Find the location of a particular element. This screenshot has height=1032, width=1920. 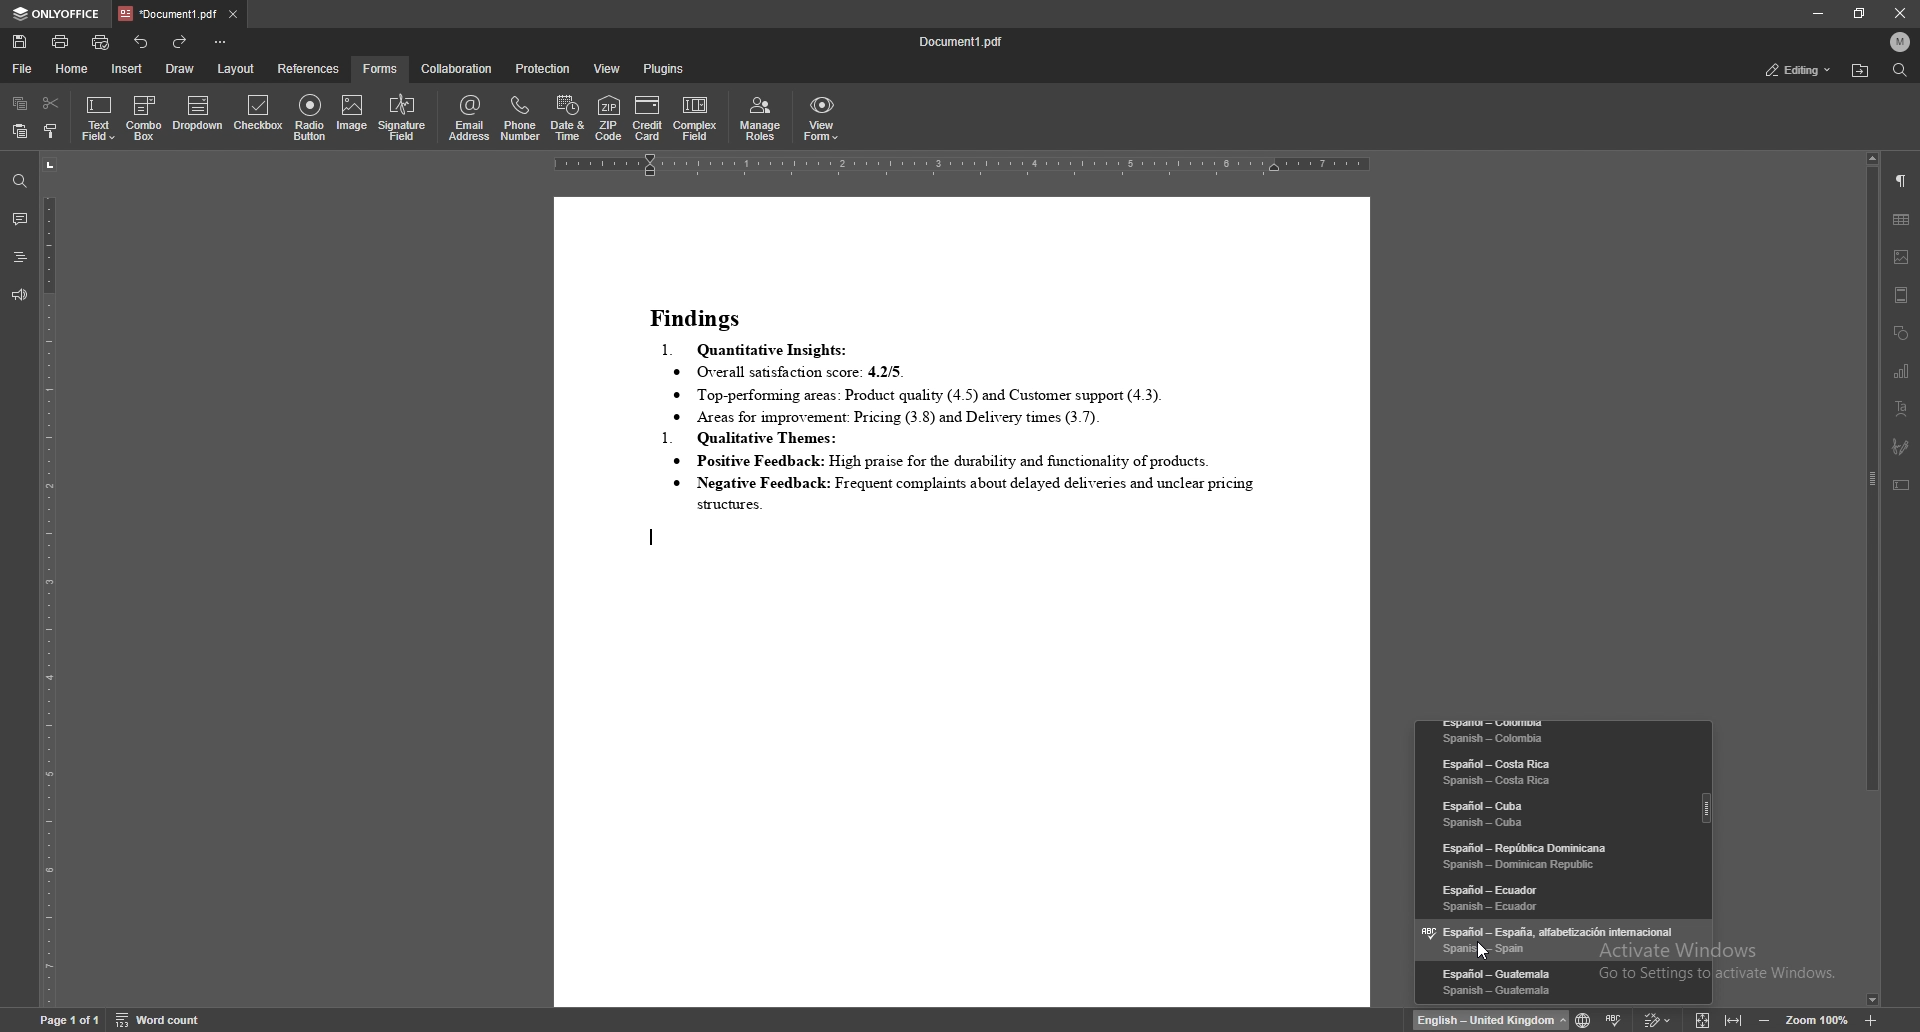

paragraph is located at coordinates (1900, 180).